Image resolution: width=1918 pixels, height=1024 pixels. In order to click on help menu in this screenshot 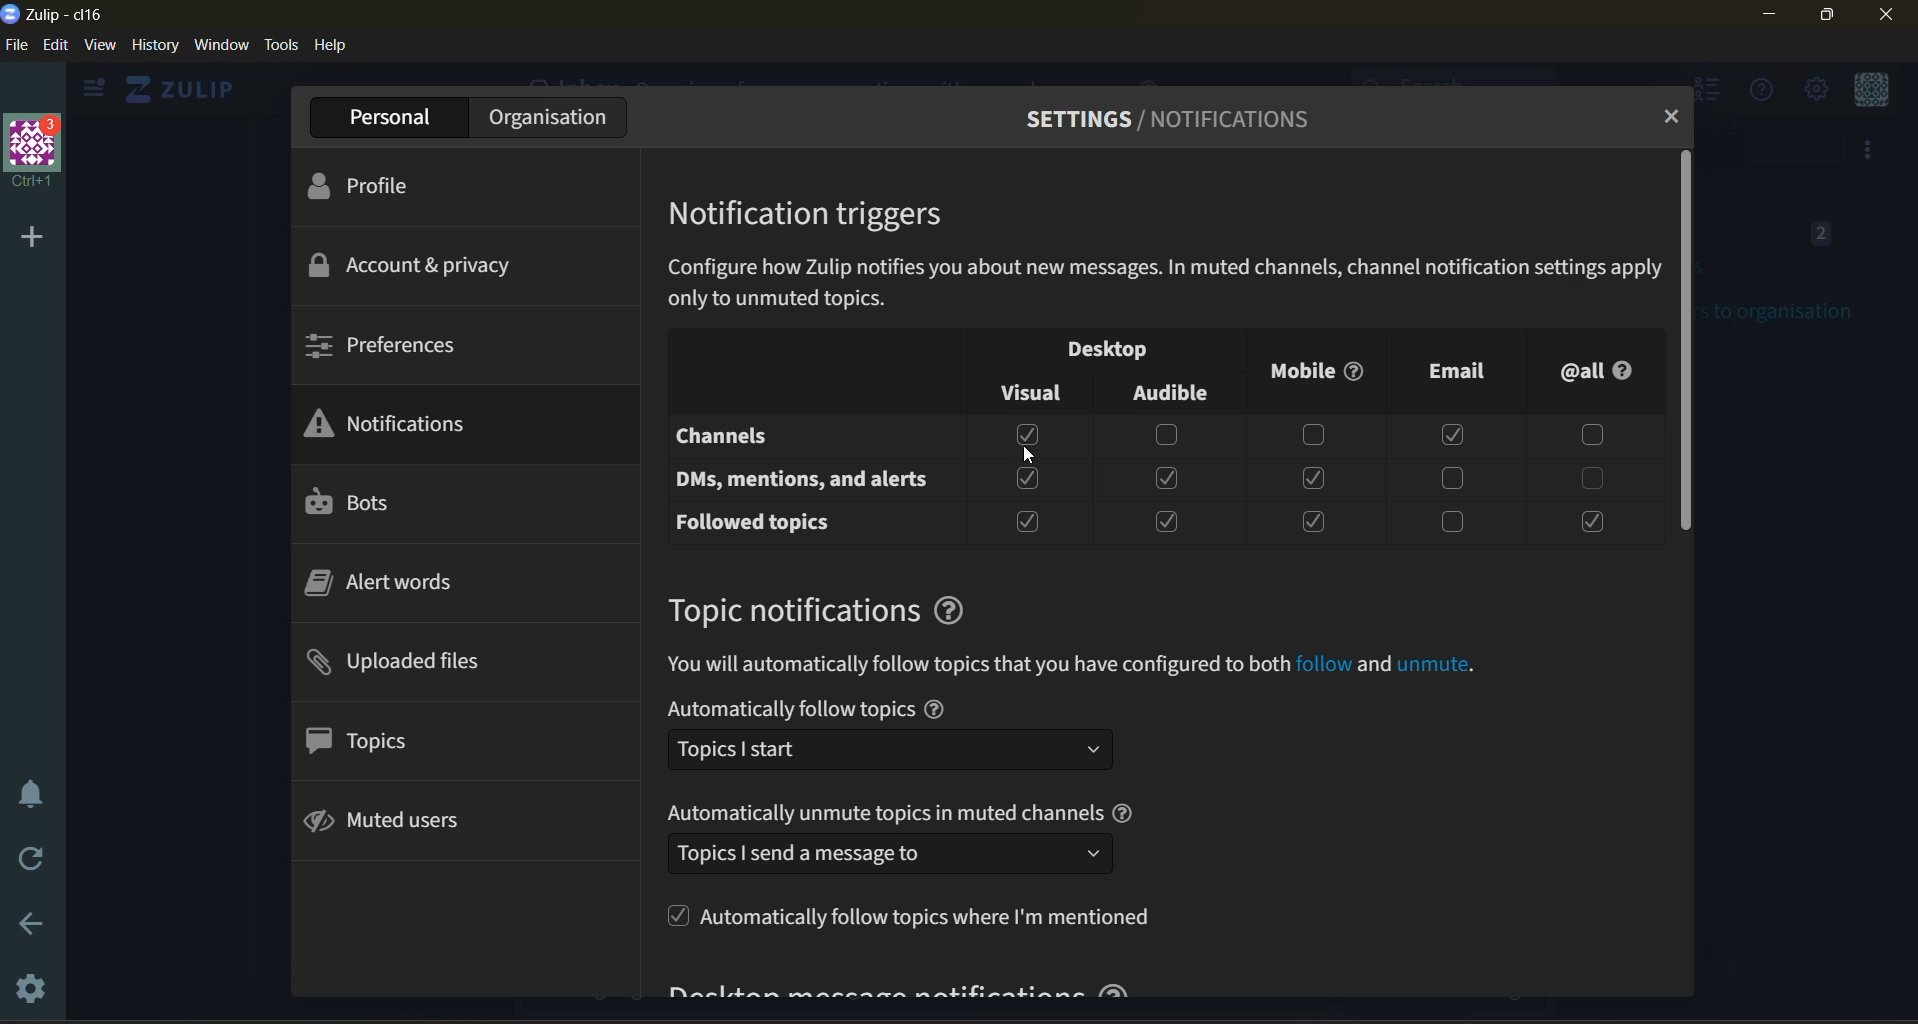, I will do `click(1762, 91)`.